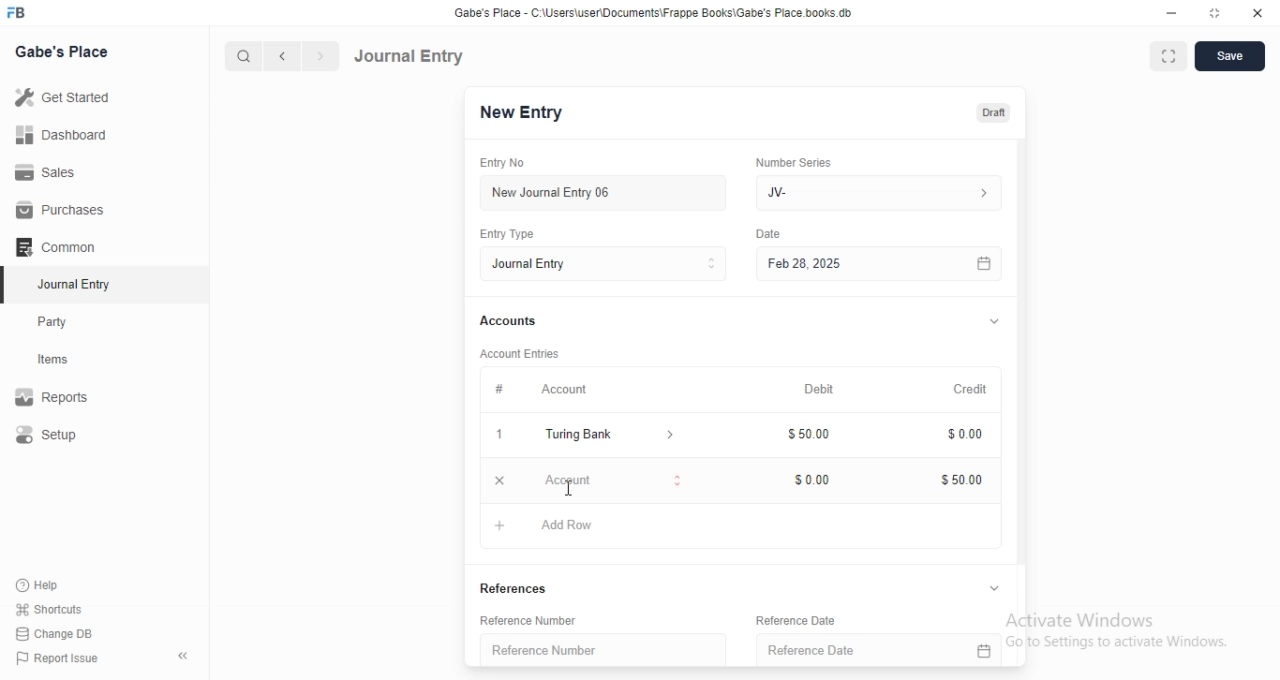 The height and width of the screenshot is (680, 1280). I want to click on next, so click(318, 57).